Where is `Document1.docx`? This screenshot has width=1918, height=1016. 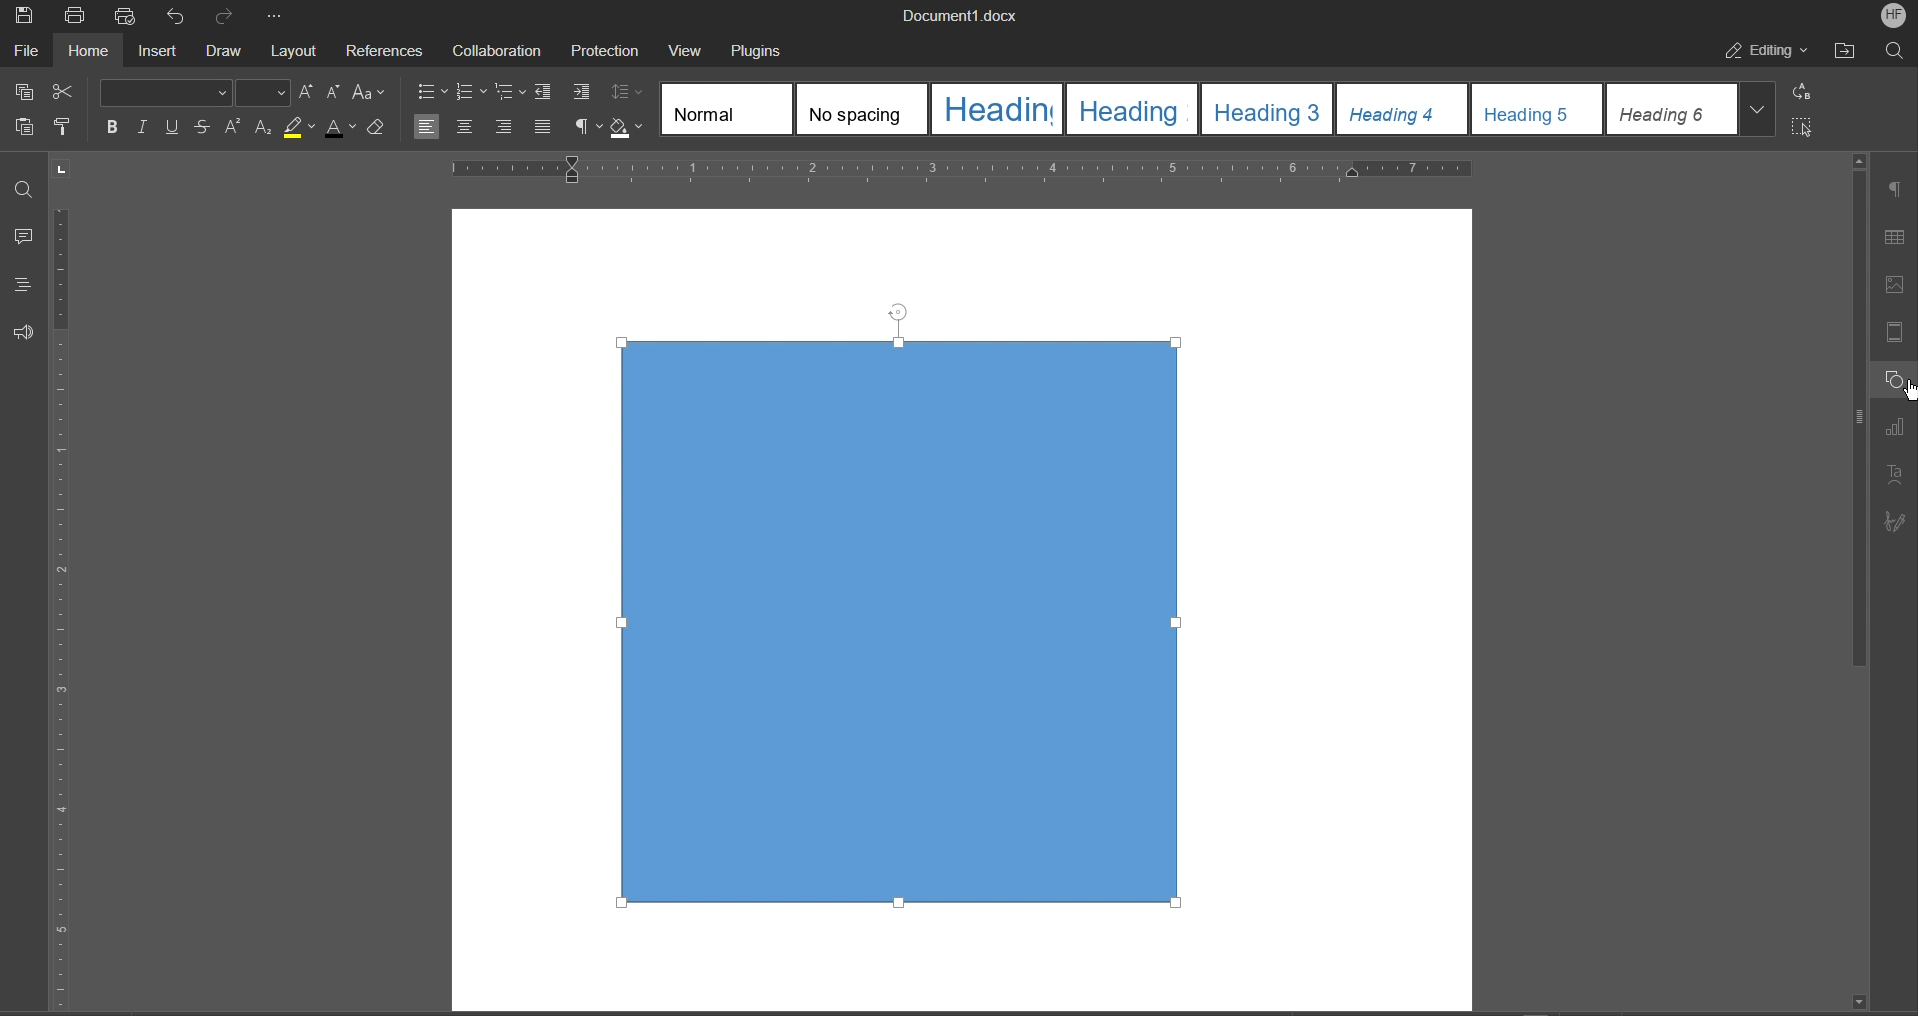
Document1.docx is located at coordinates (973, 16).